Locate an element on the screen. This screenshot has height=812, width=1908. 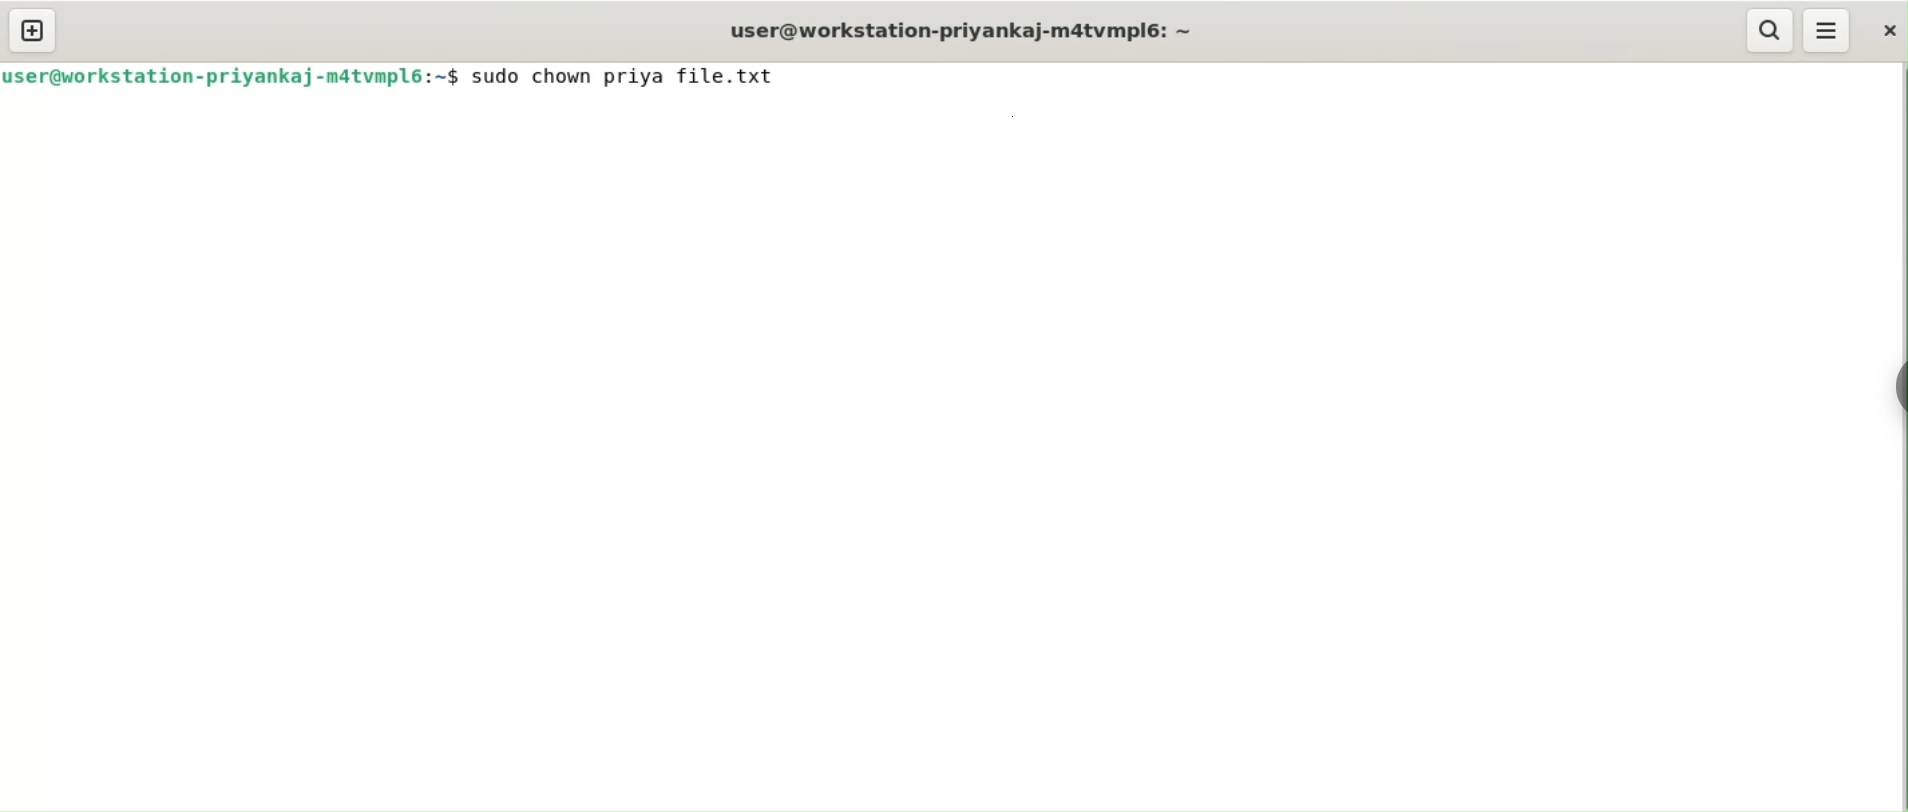
sidebar is located at coordinates (1896, 383).